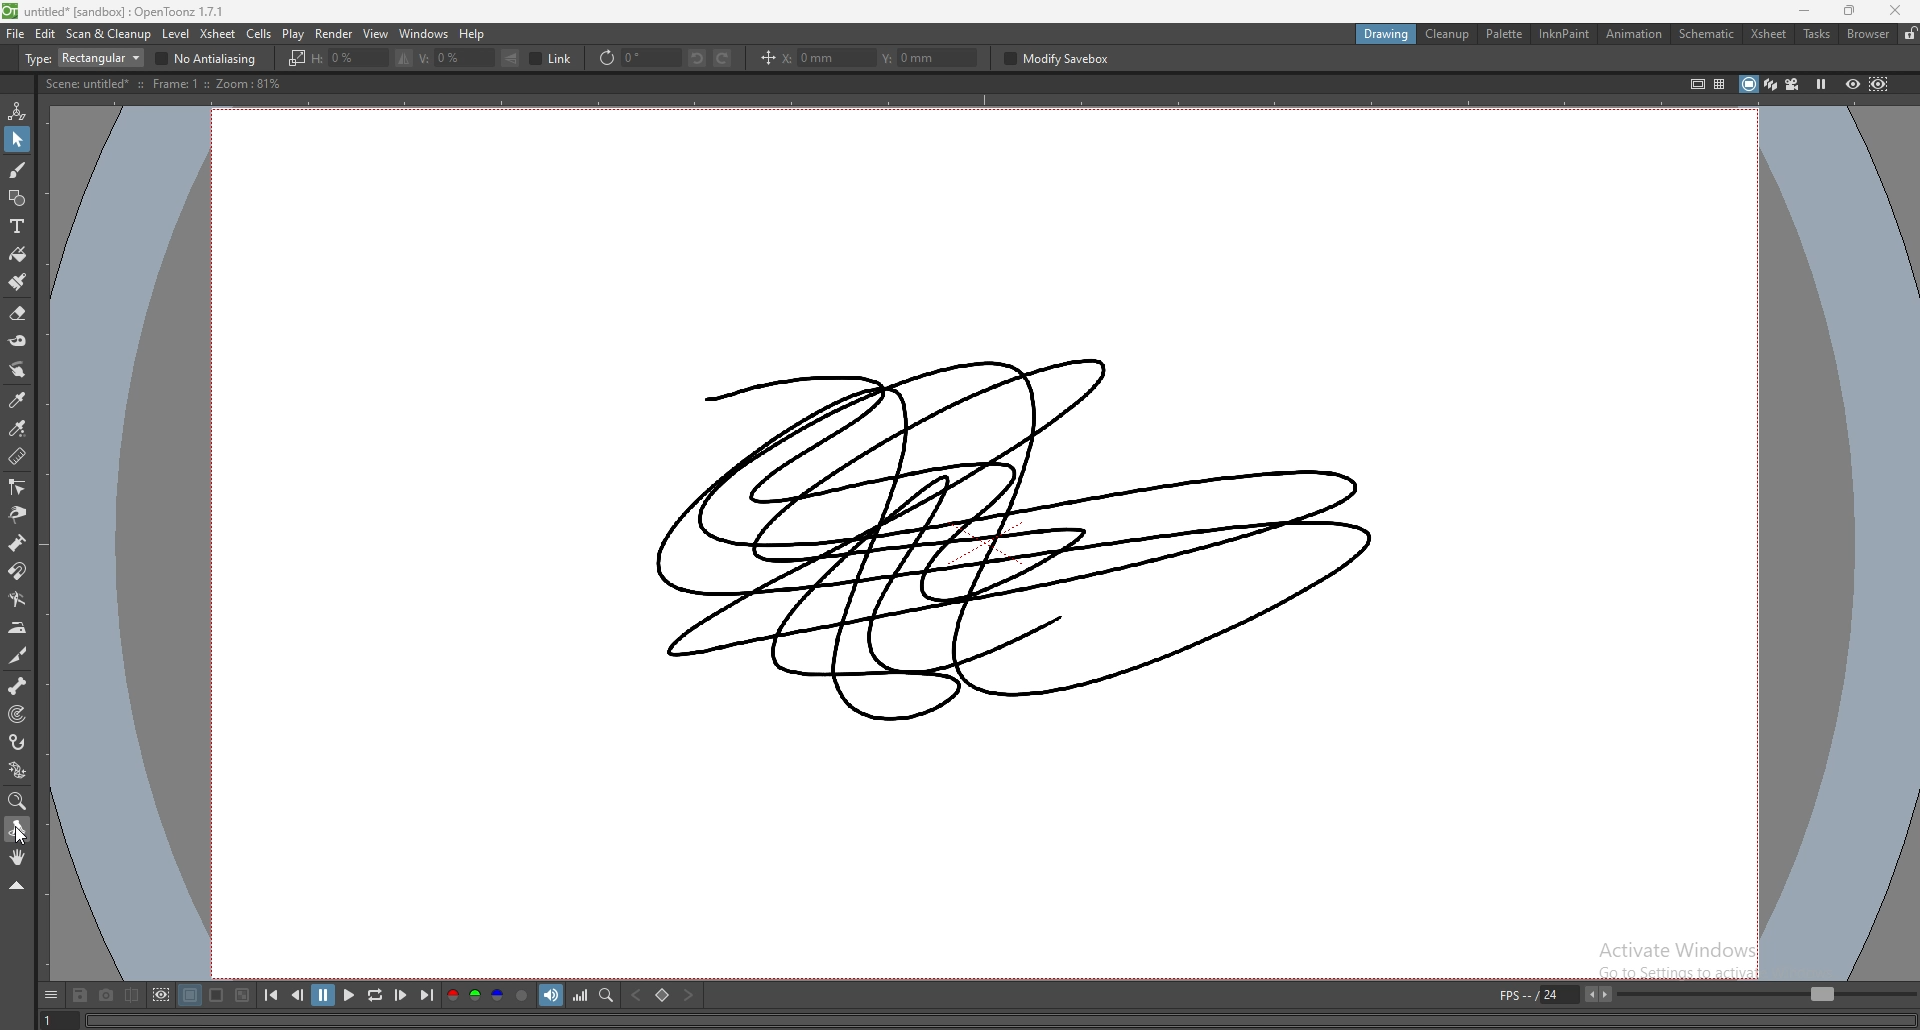 The width and height of the screenshot is (1920, 1030). Describe the element at coordinates (1771, 34) in the screenshot. I see `xsheet` at that location.